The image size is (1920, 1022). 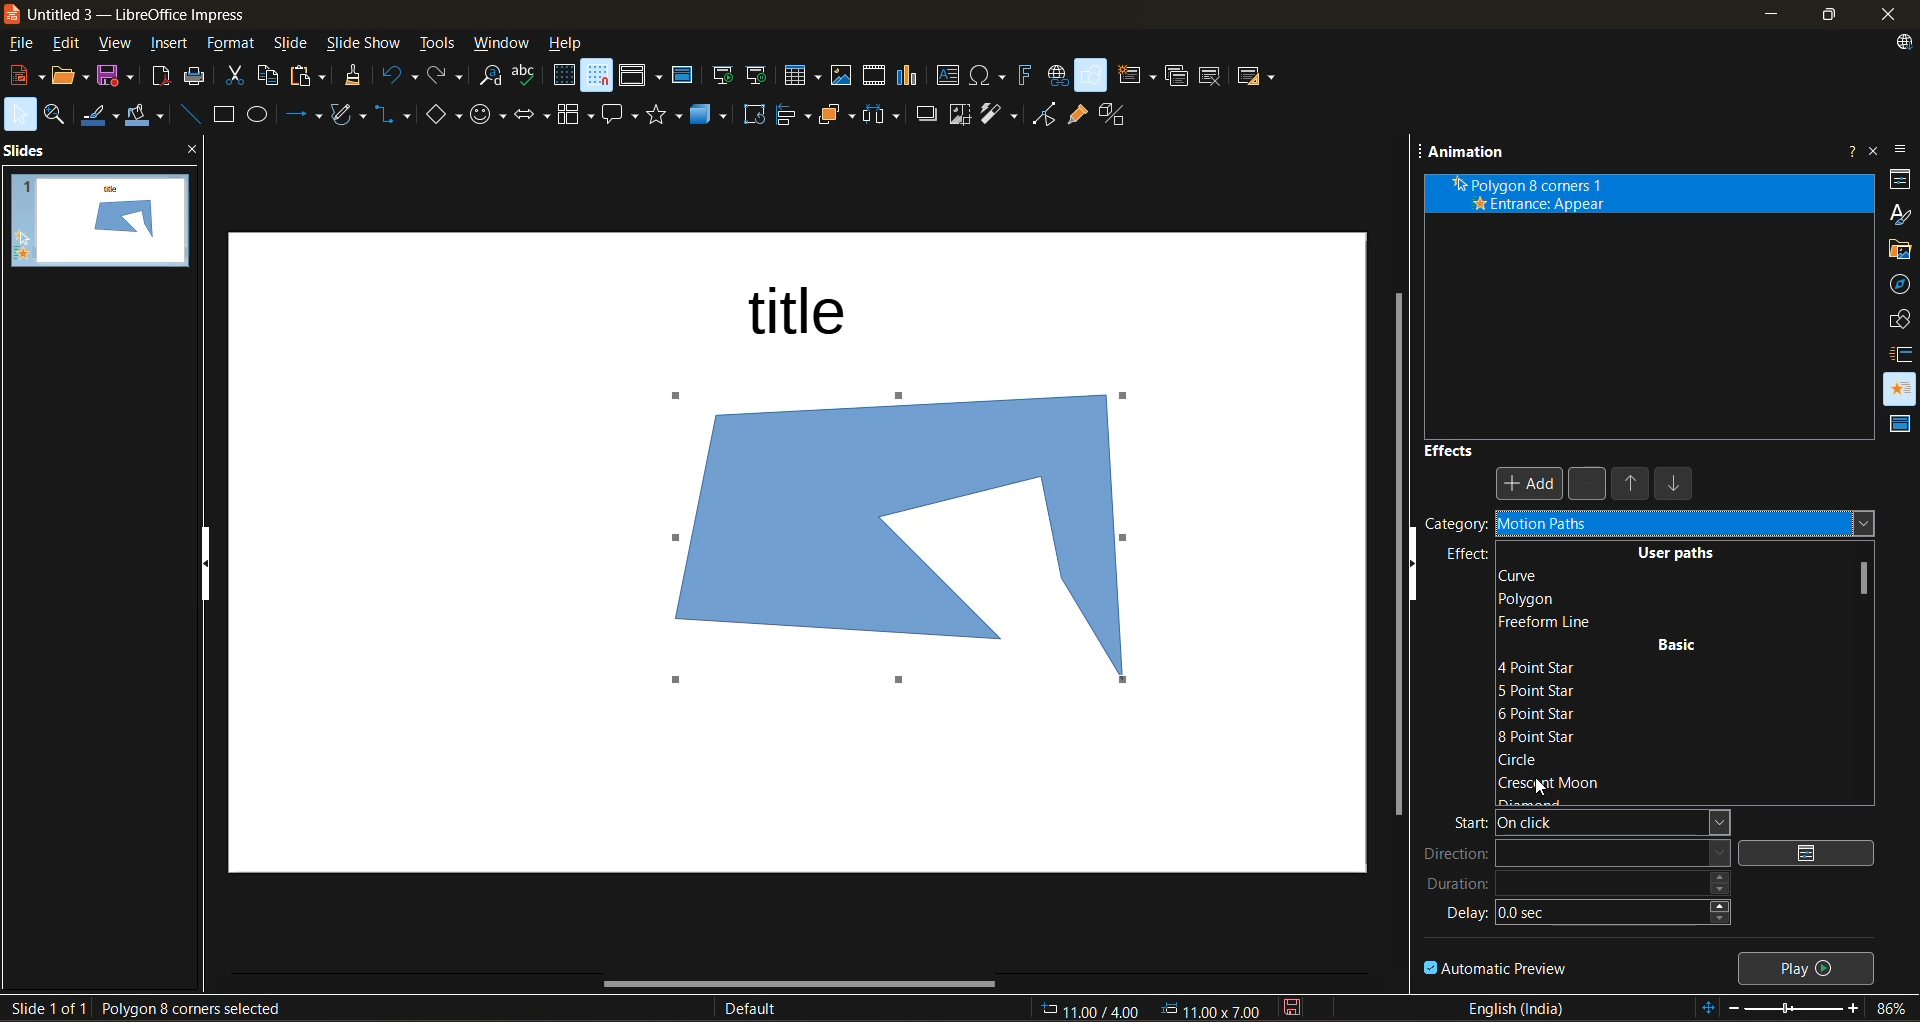 I want to click on paste, so click(x=310, y=75).